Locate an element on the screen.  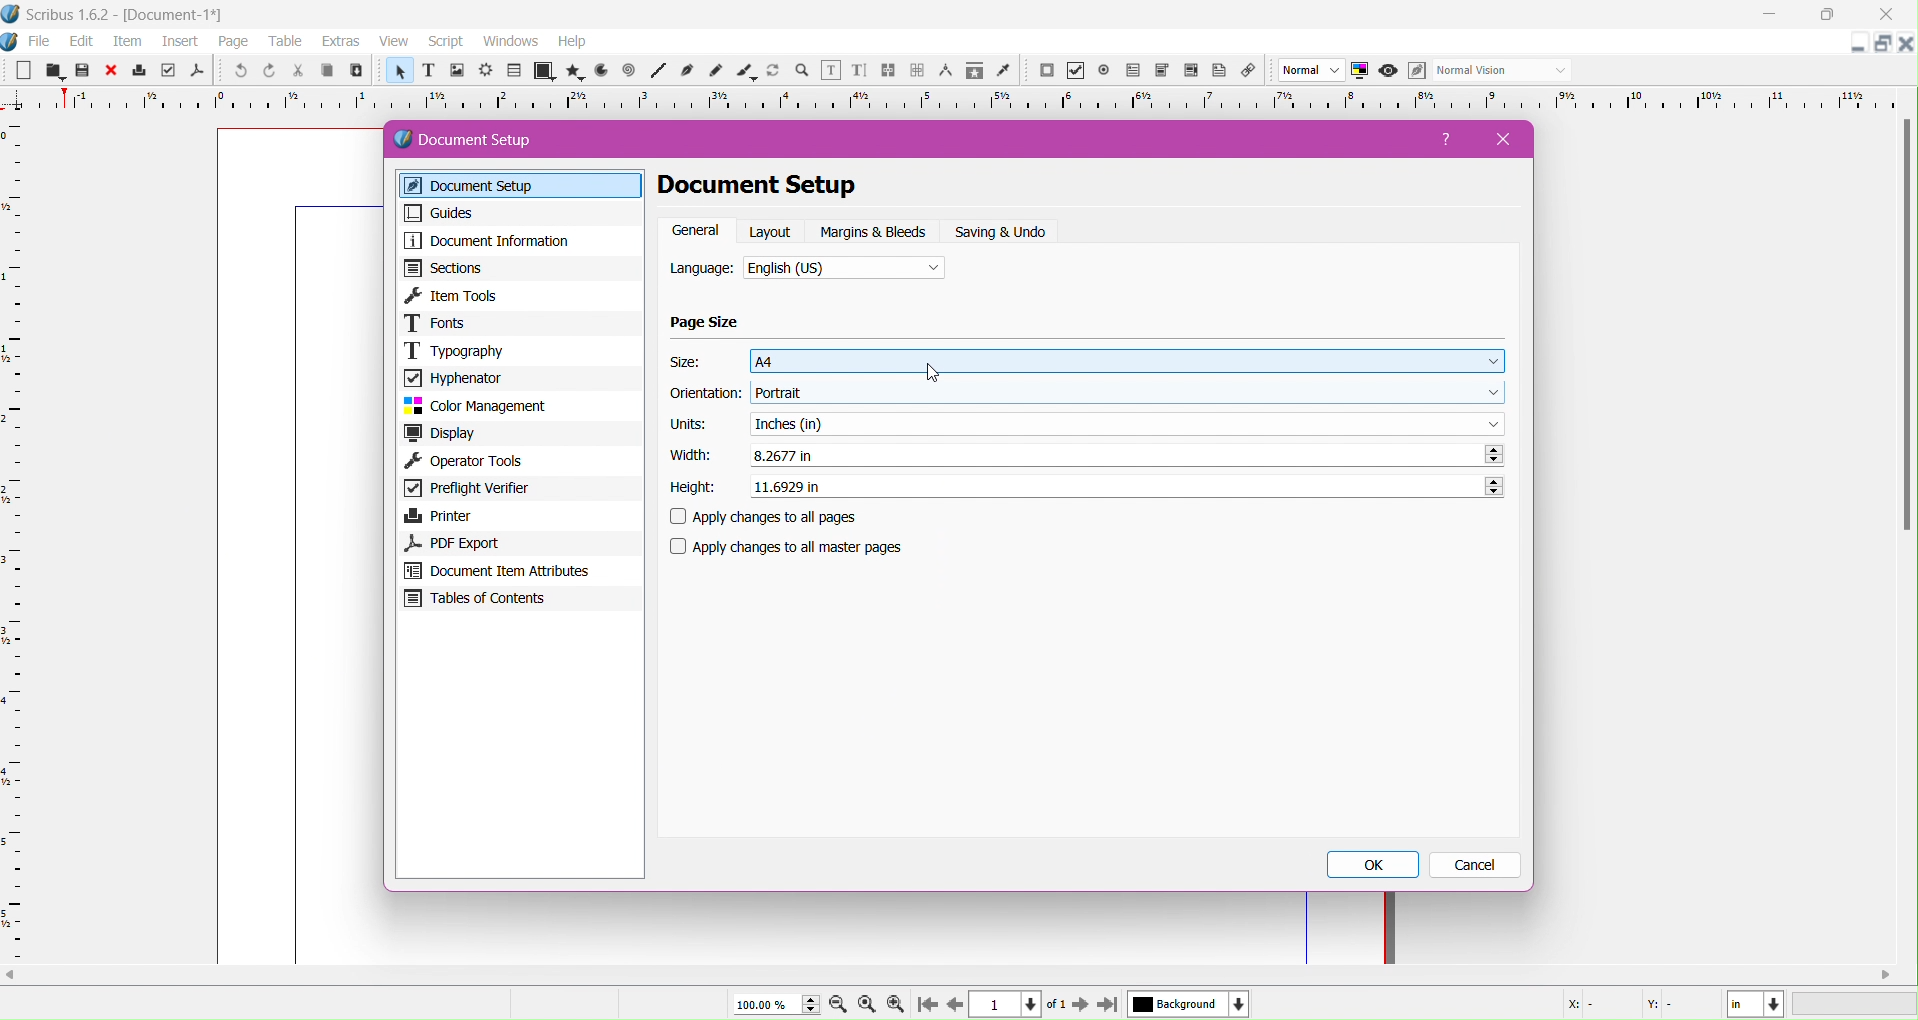
Typography is located at coordinates (521, 350).